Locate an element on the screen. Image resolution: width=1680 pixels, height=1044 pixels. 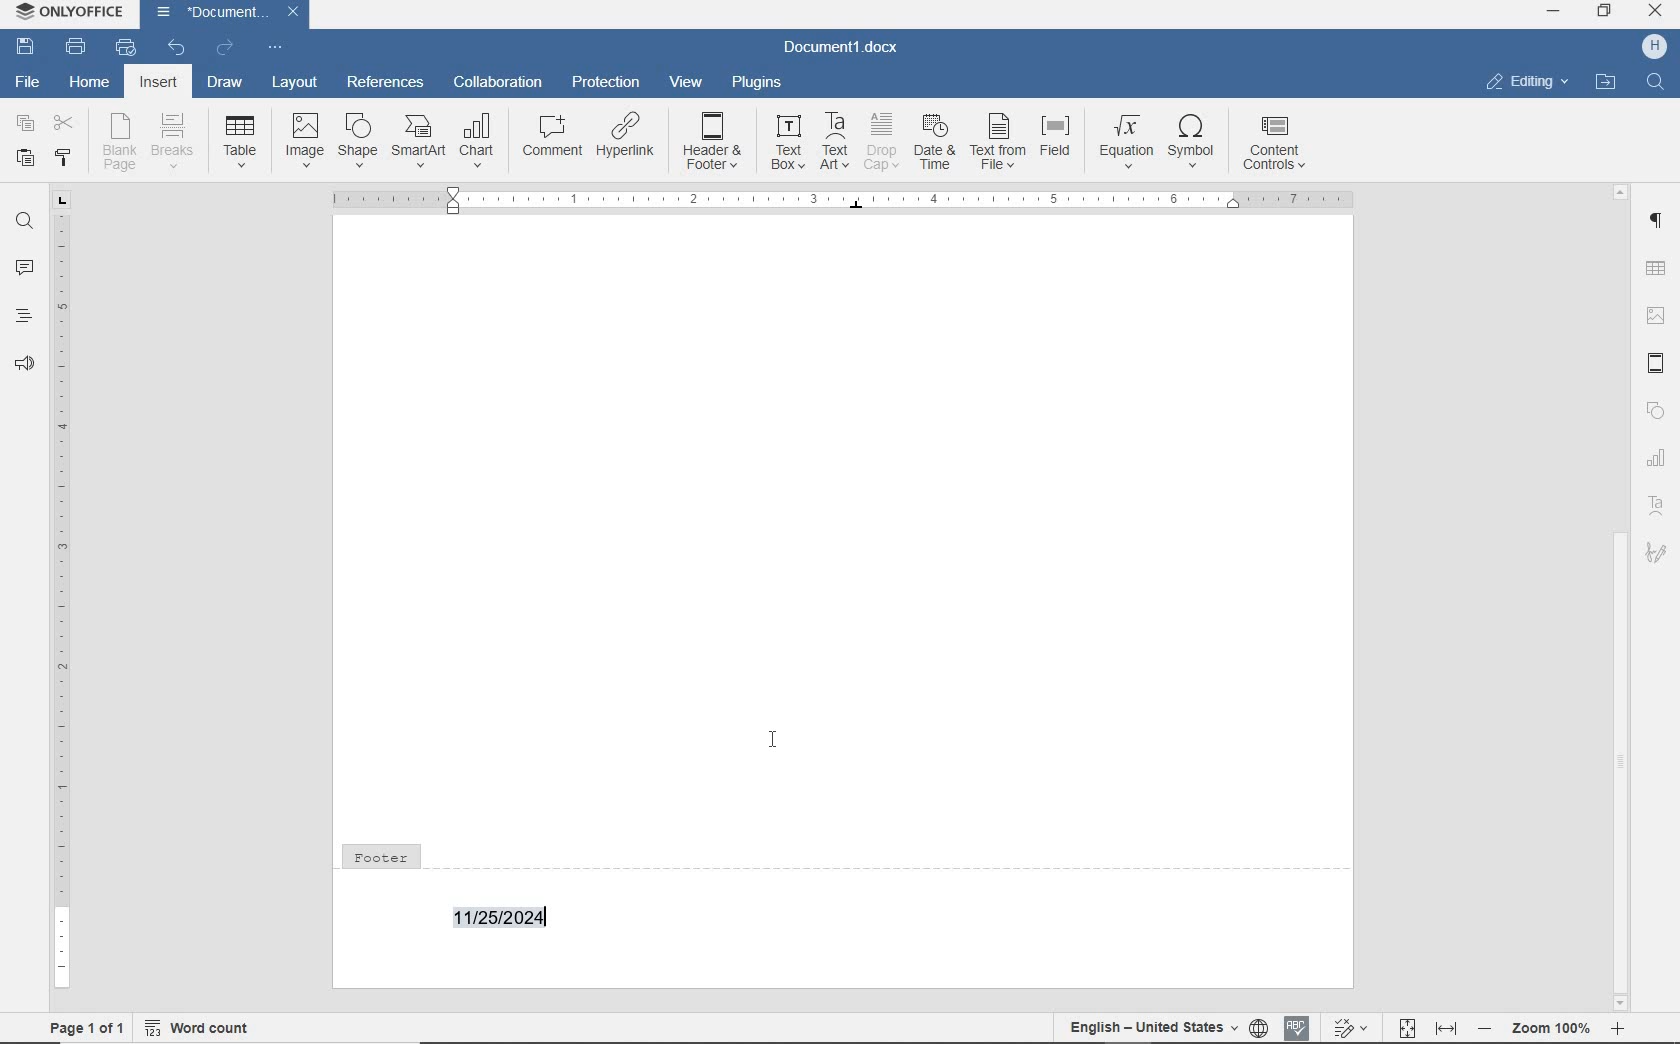
print file is located at coordinates (78, 46).